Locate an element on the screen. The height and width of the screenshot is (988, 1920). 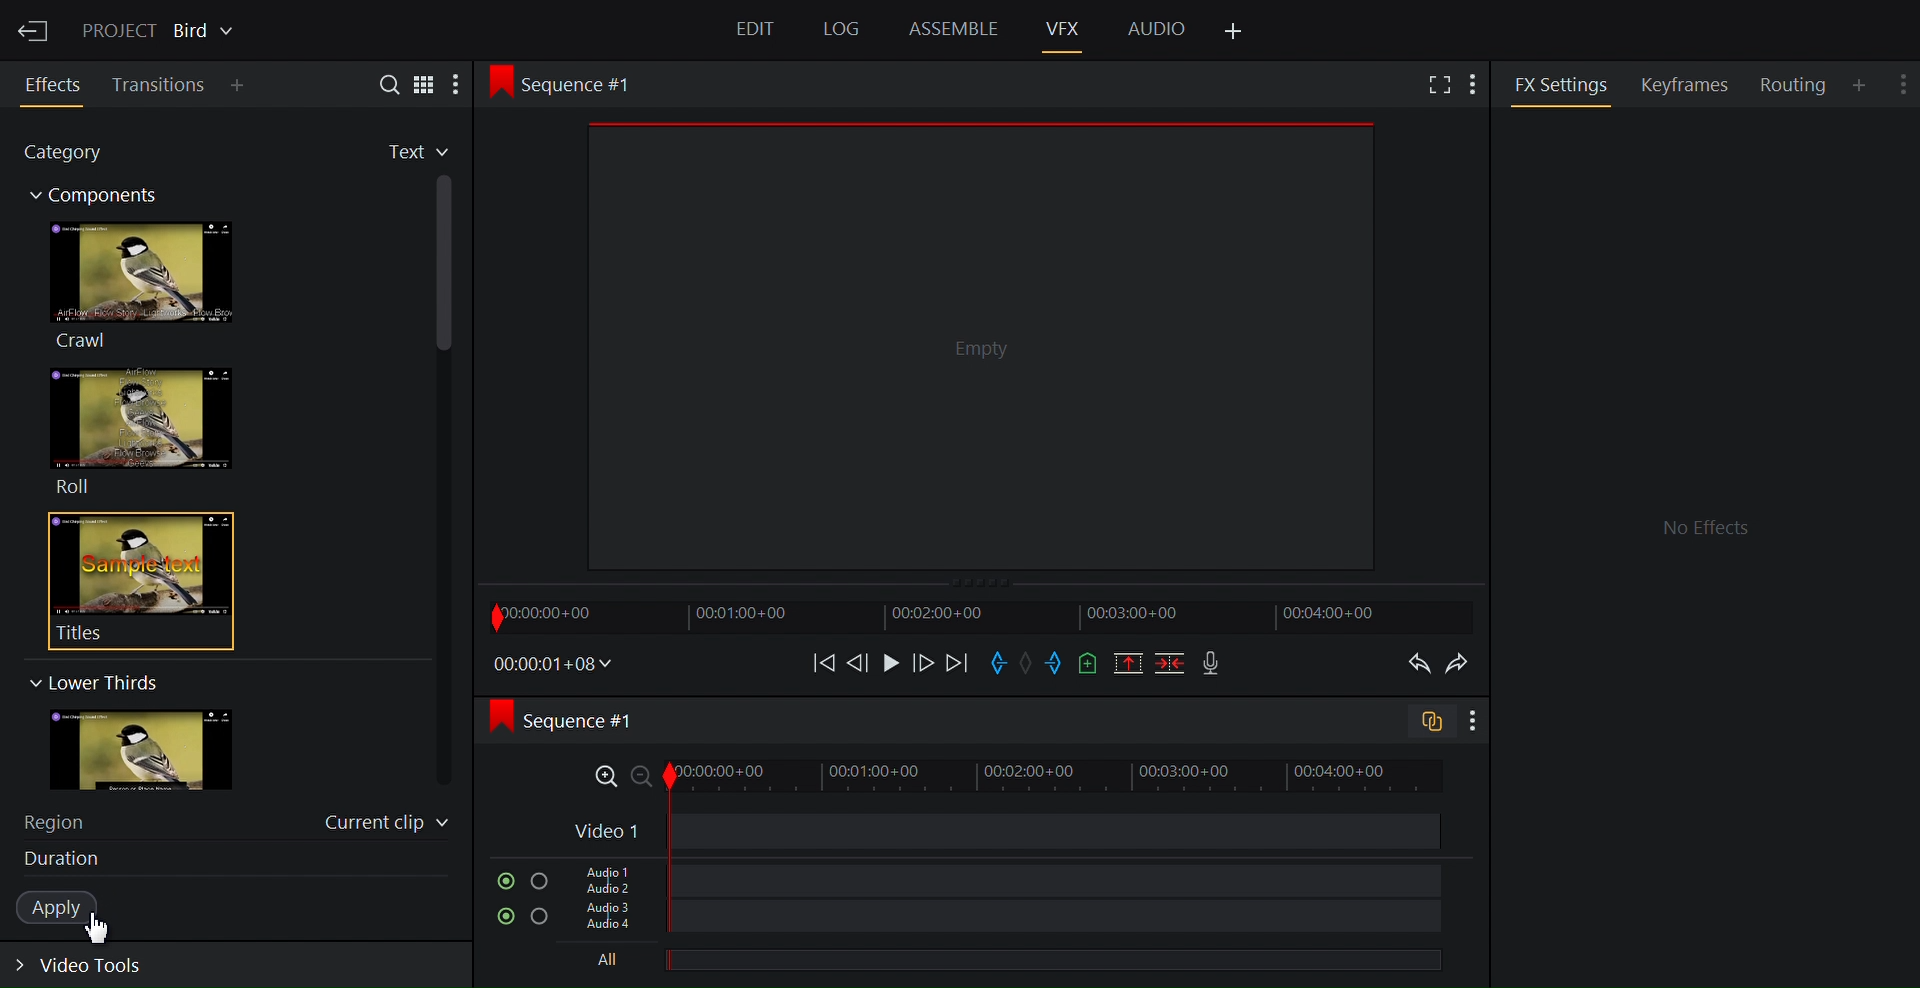
Titles is located at coordinates (128, 580).